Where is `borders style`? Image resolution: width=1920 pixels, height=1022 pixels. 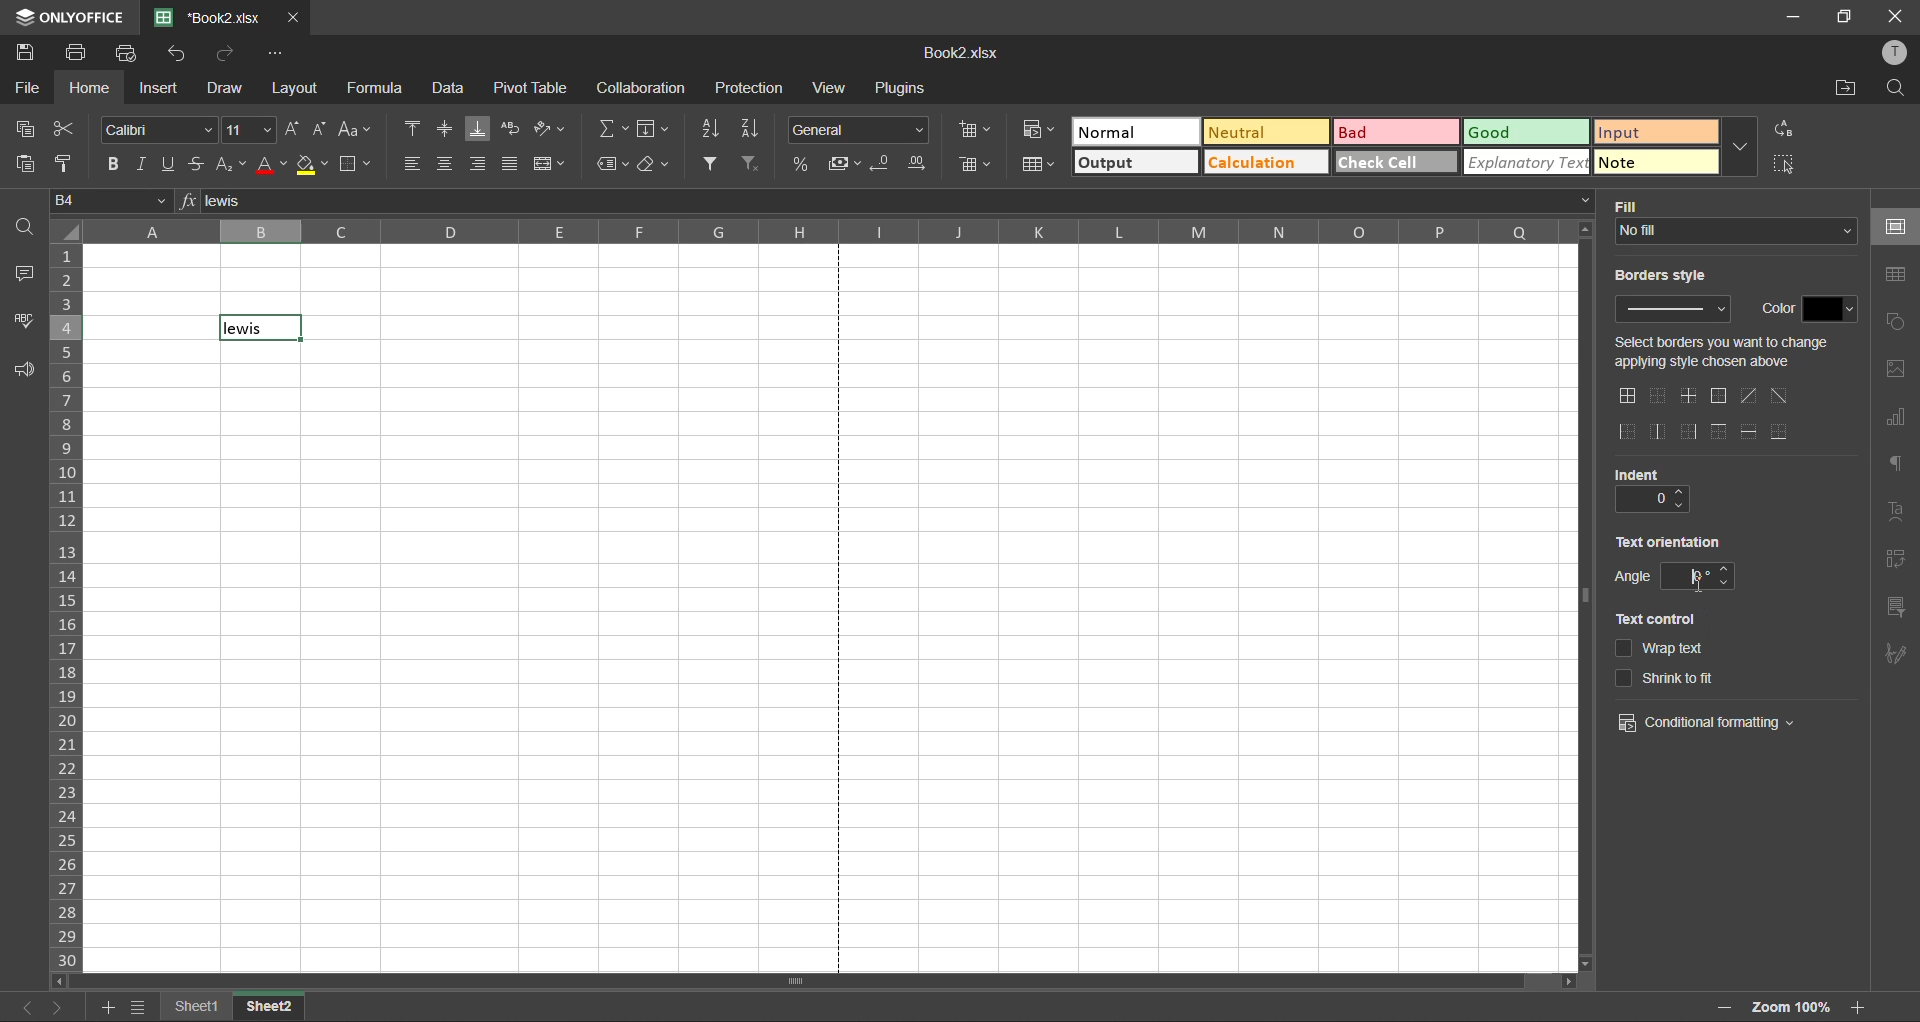
borders style is located at coordinates (1667, 276).